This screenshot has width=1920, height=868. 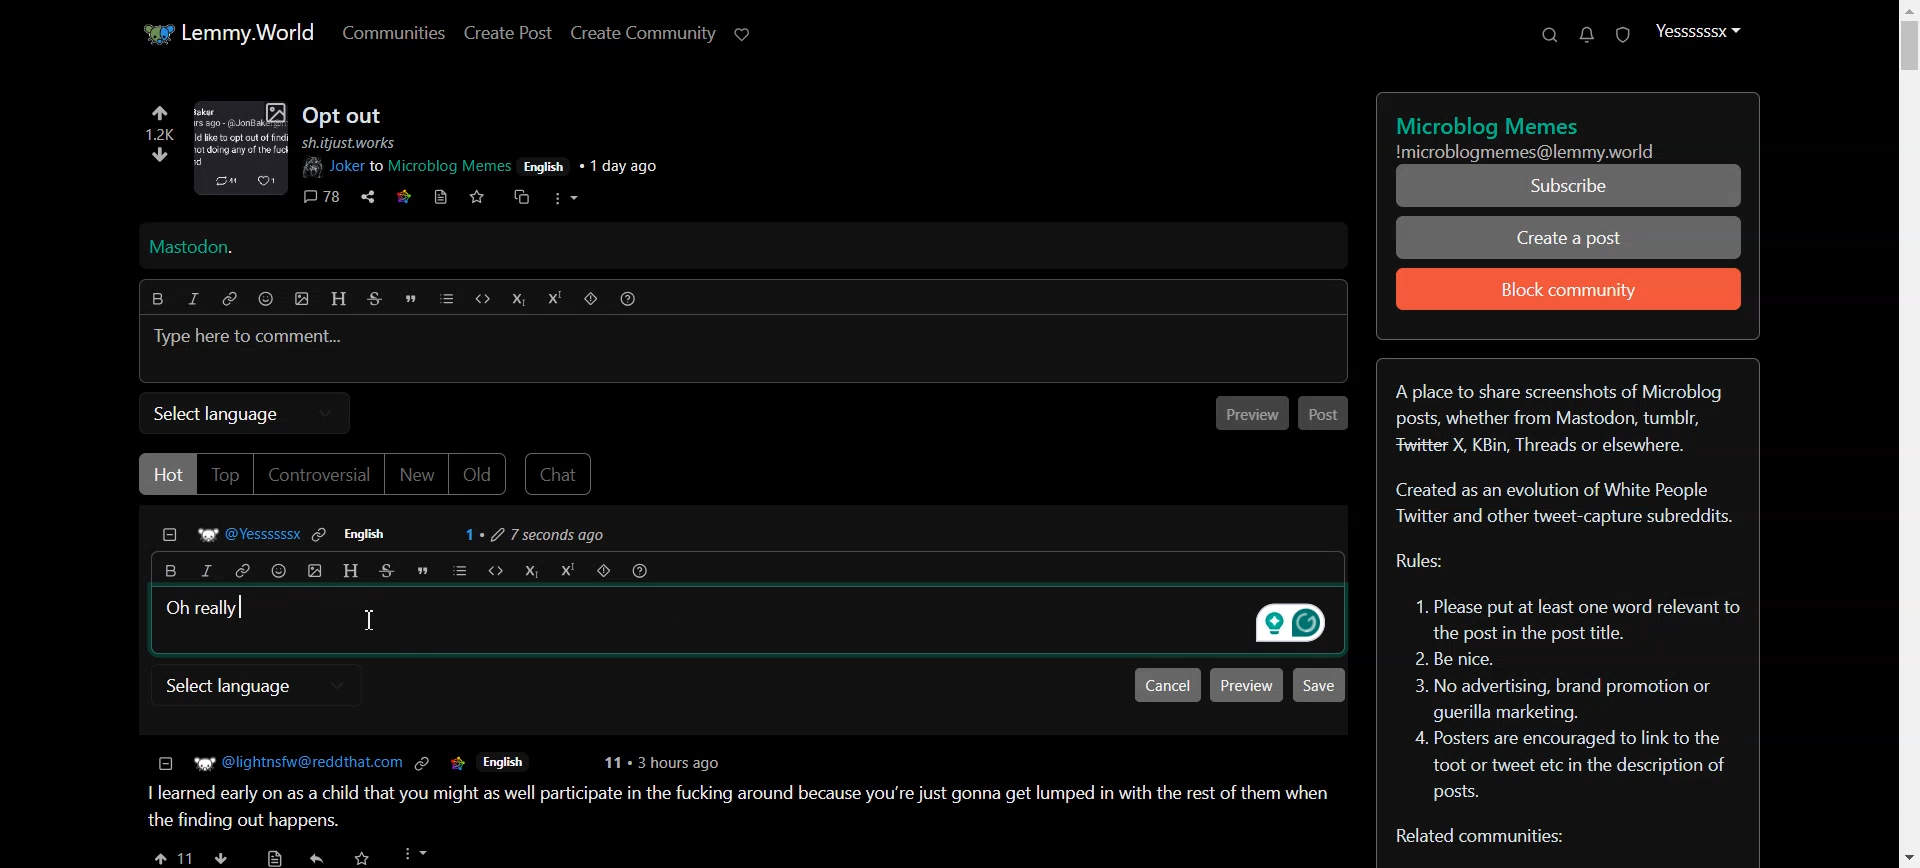 I want to click on Text cursor, so click(x=371, y=620).